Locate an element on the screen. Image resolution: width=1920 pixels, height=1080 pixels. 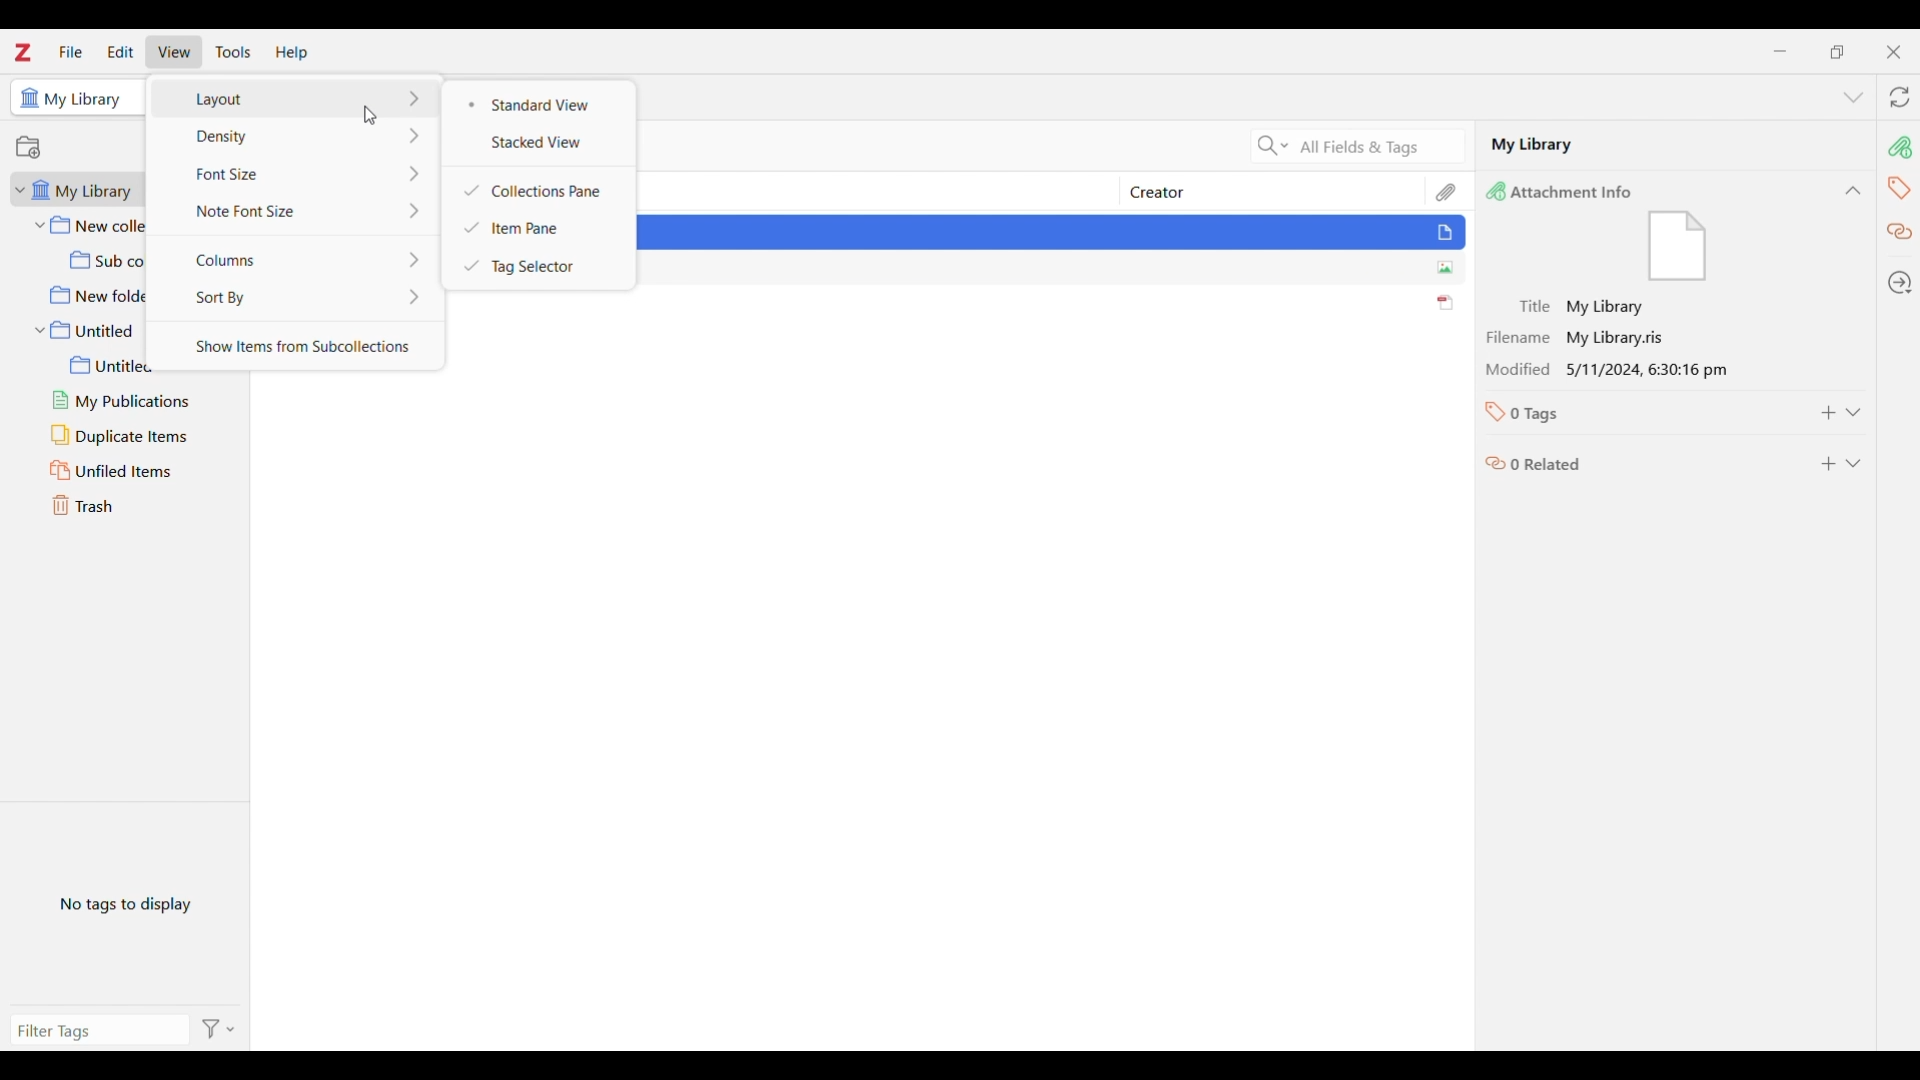
Collapse is located at coordinates (1853, 190).